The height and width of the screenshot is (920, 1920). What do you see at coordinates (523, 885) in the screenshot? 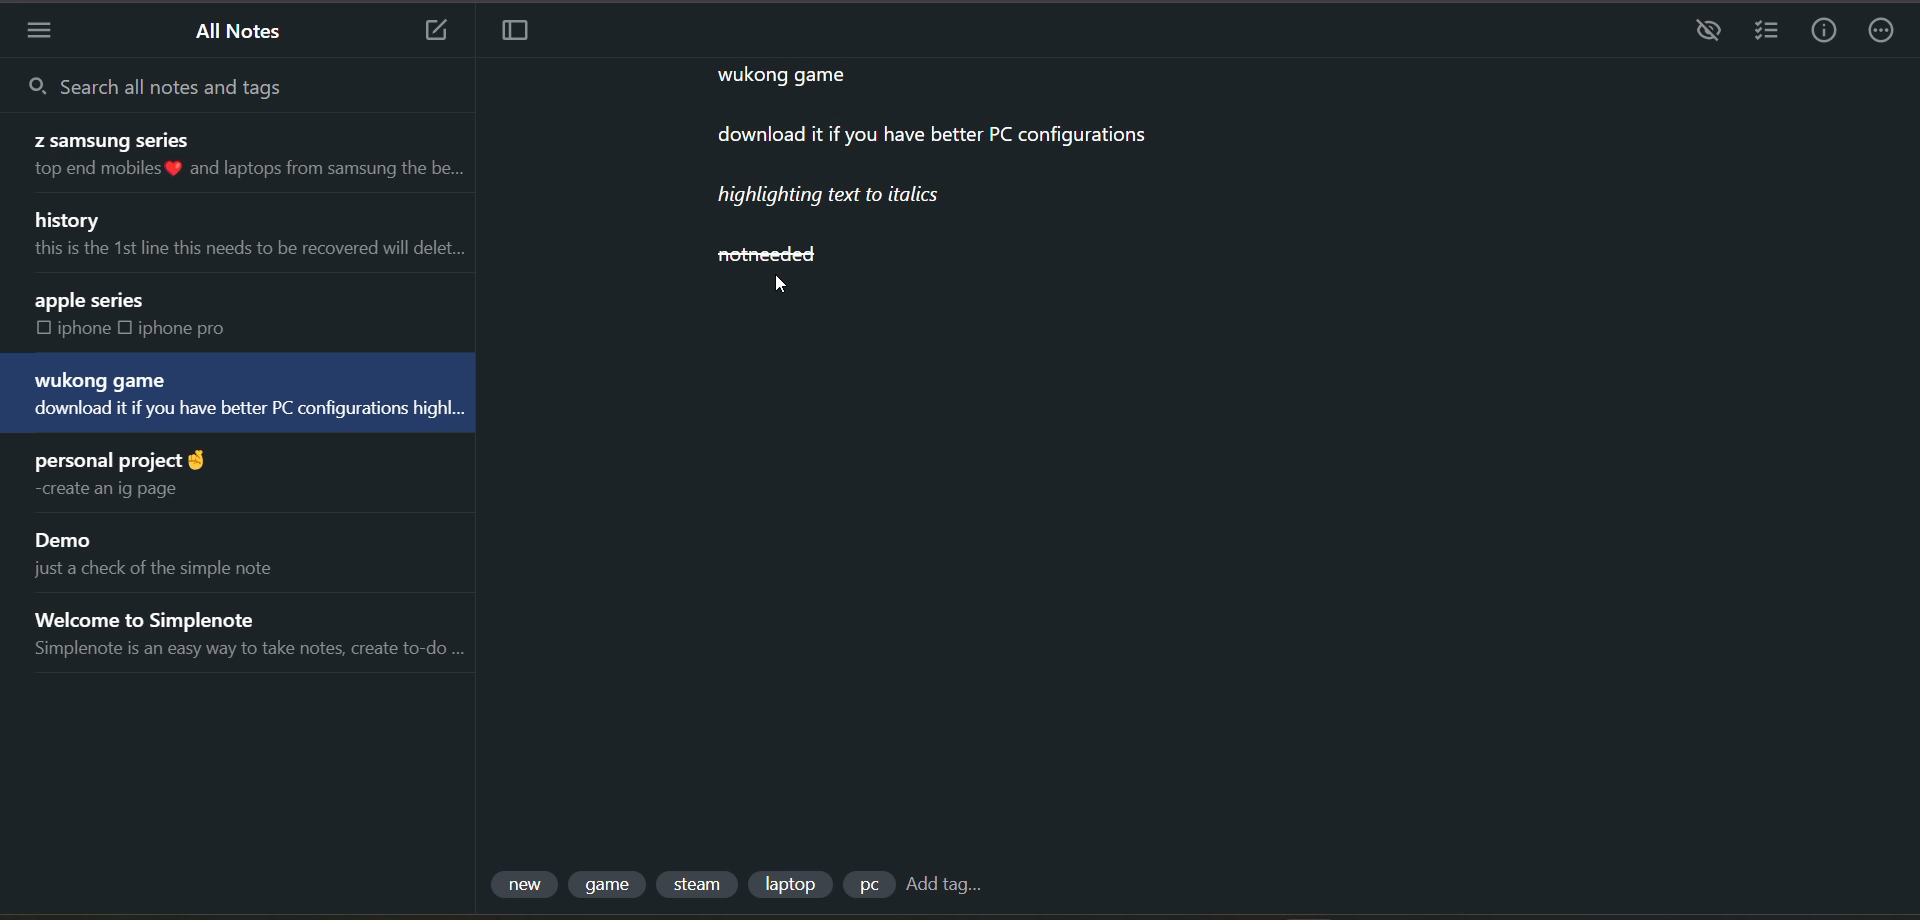
I see `tag 1` at bounding box center [523, 885].